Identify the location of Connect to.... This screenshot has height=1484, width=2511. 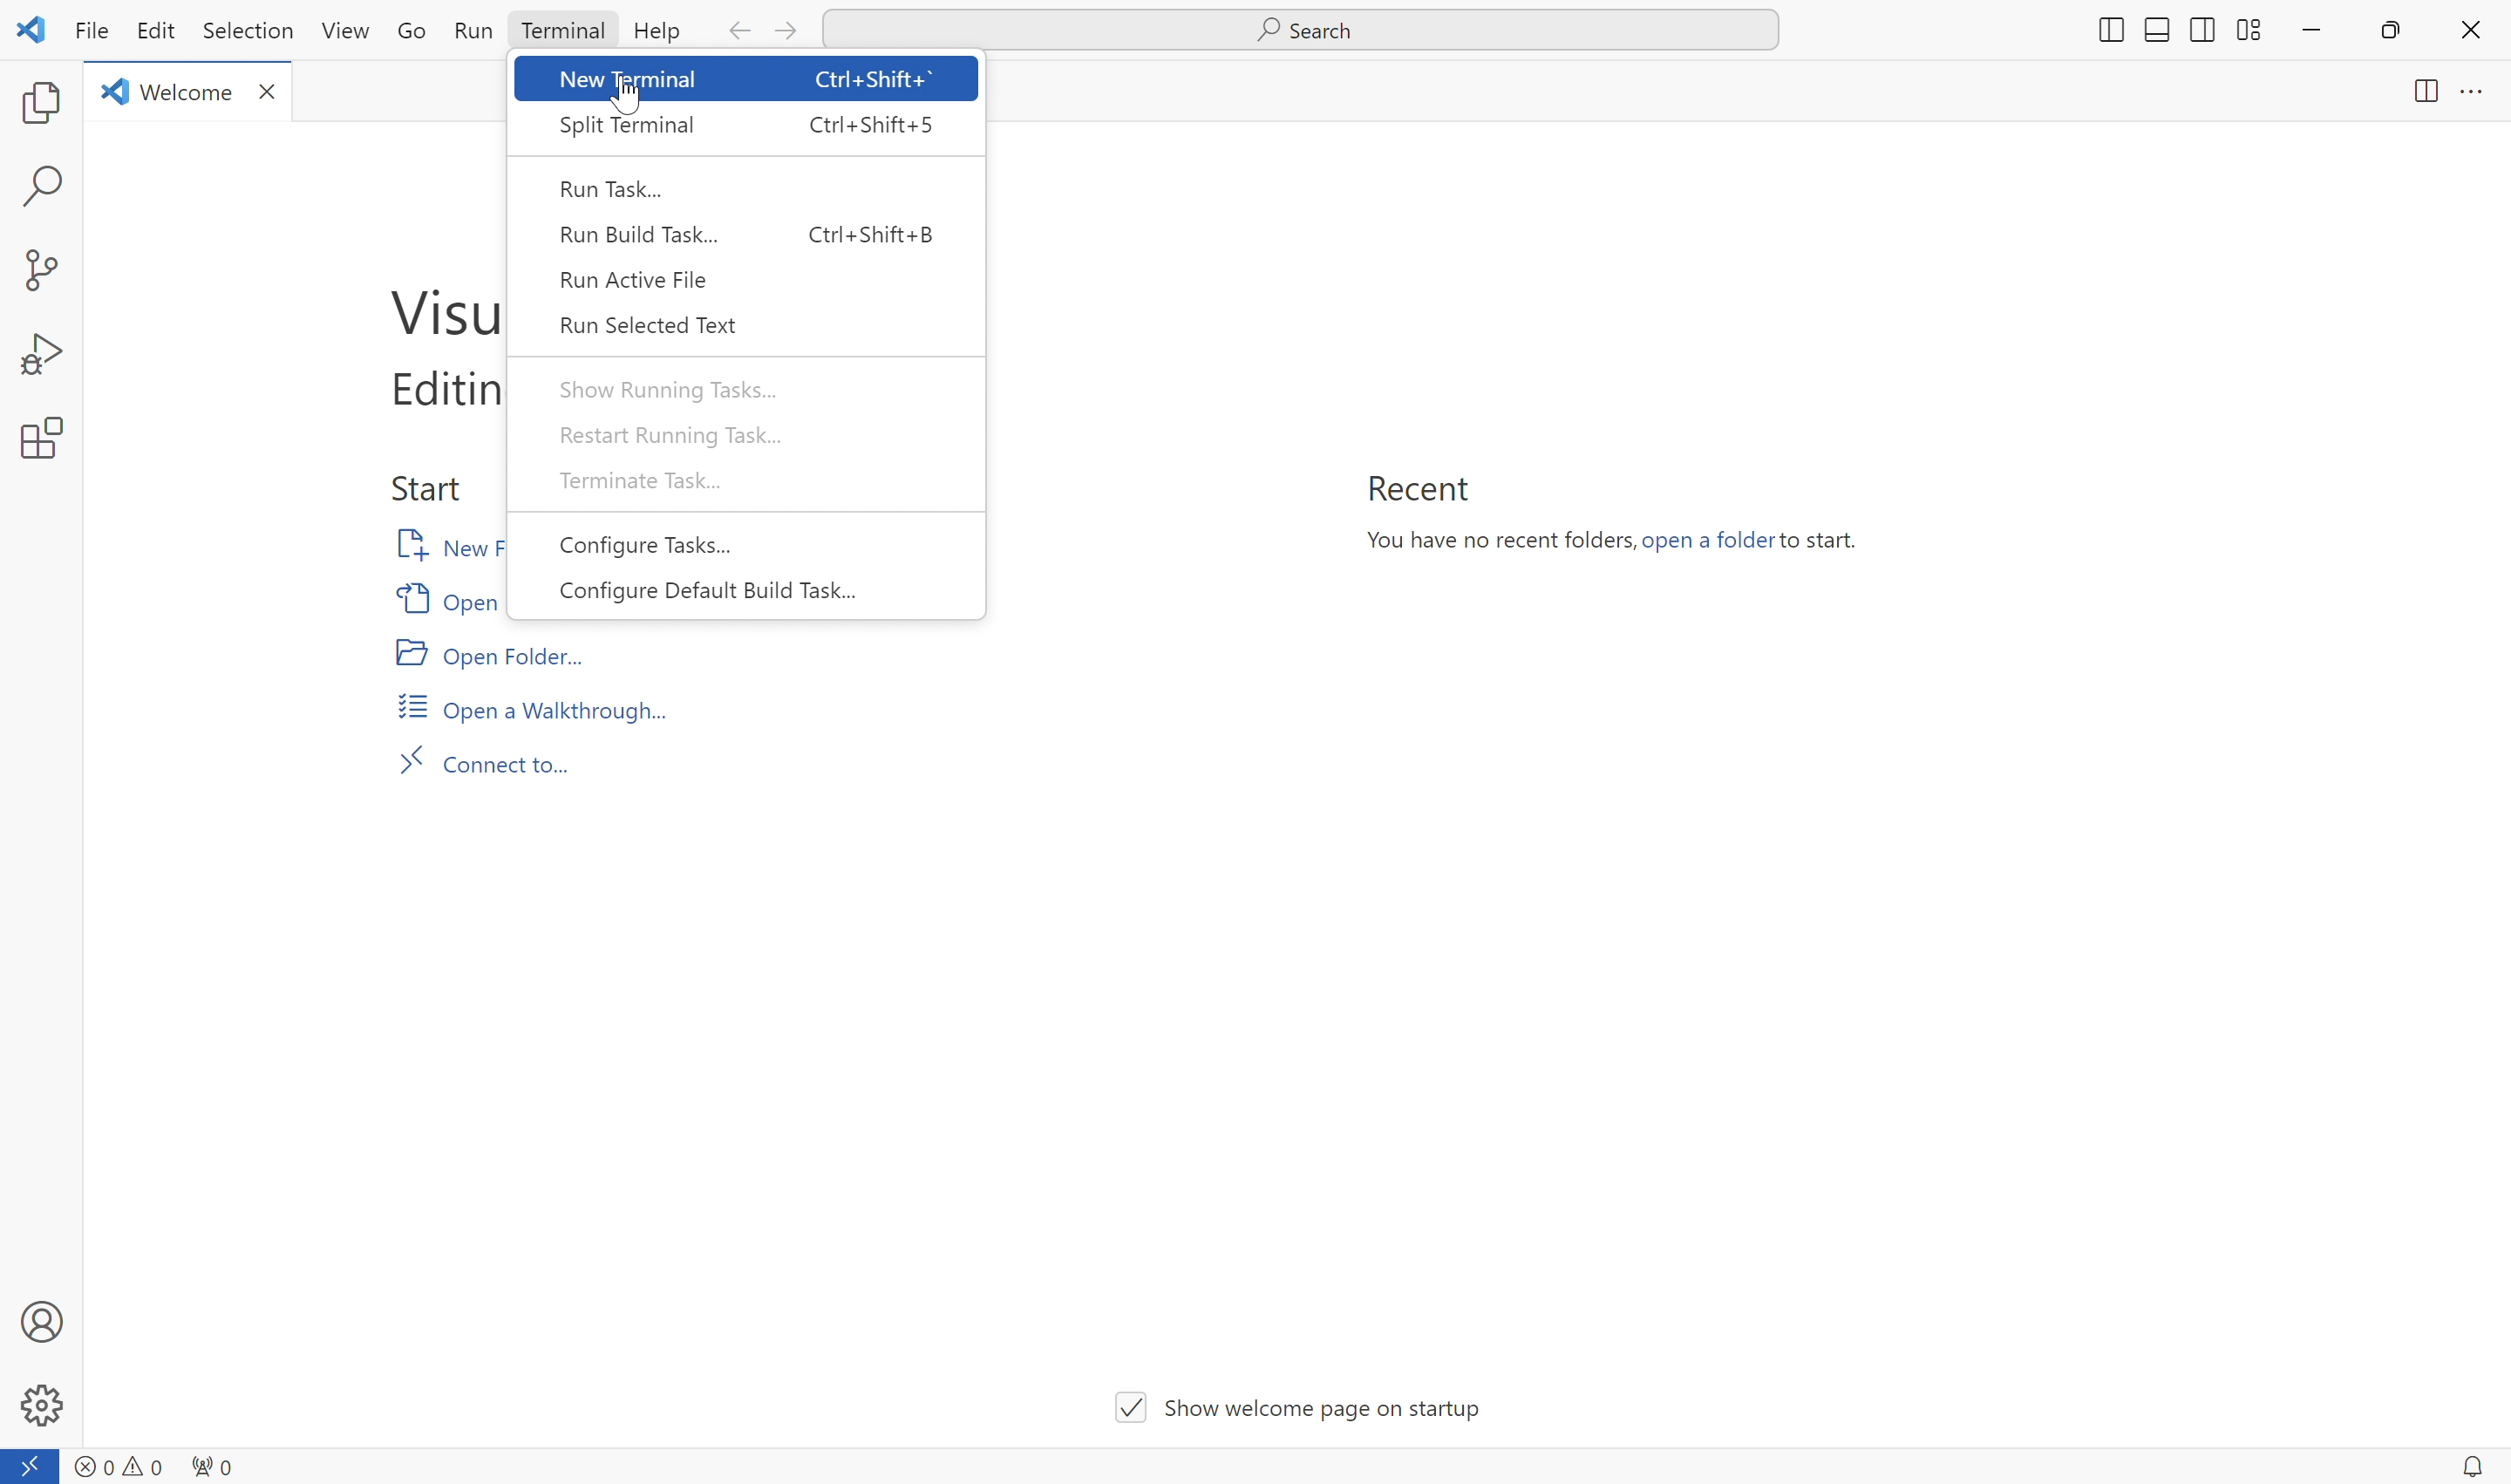
(487, 758).